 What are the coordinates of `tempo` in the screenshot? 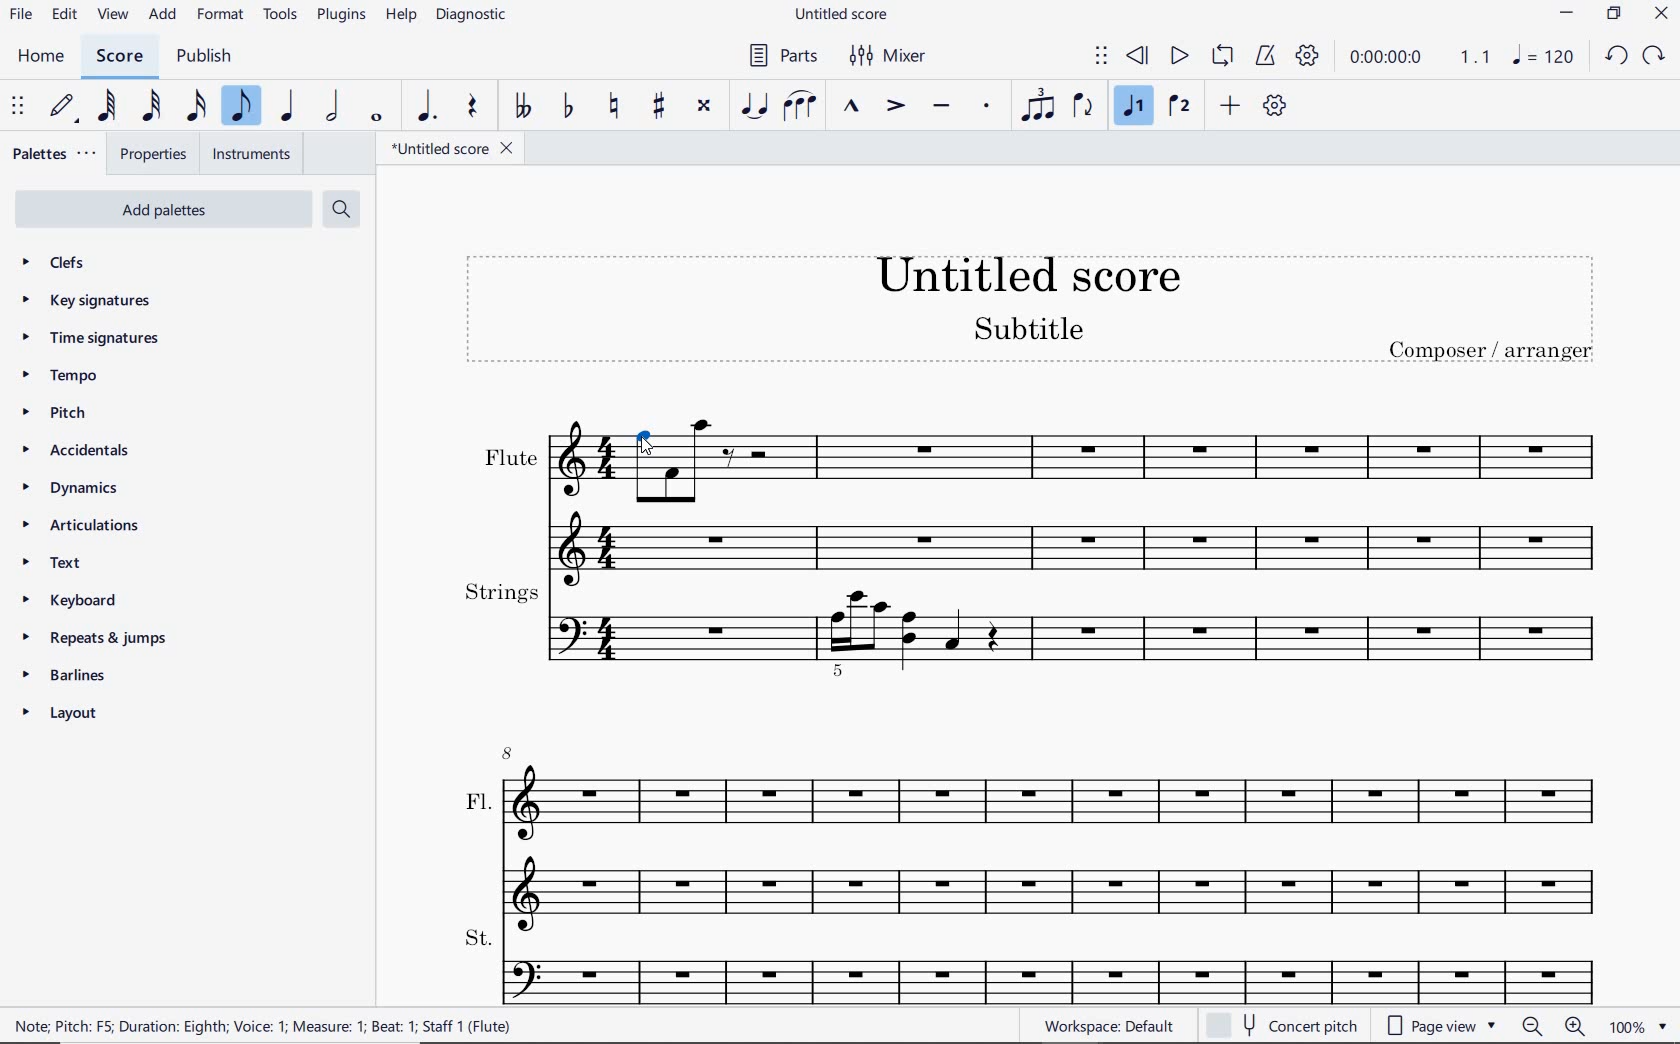 It's located at (61, 375).